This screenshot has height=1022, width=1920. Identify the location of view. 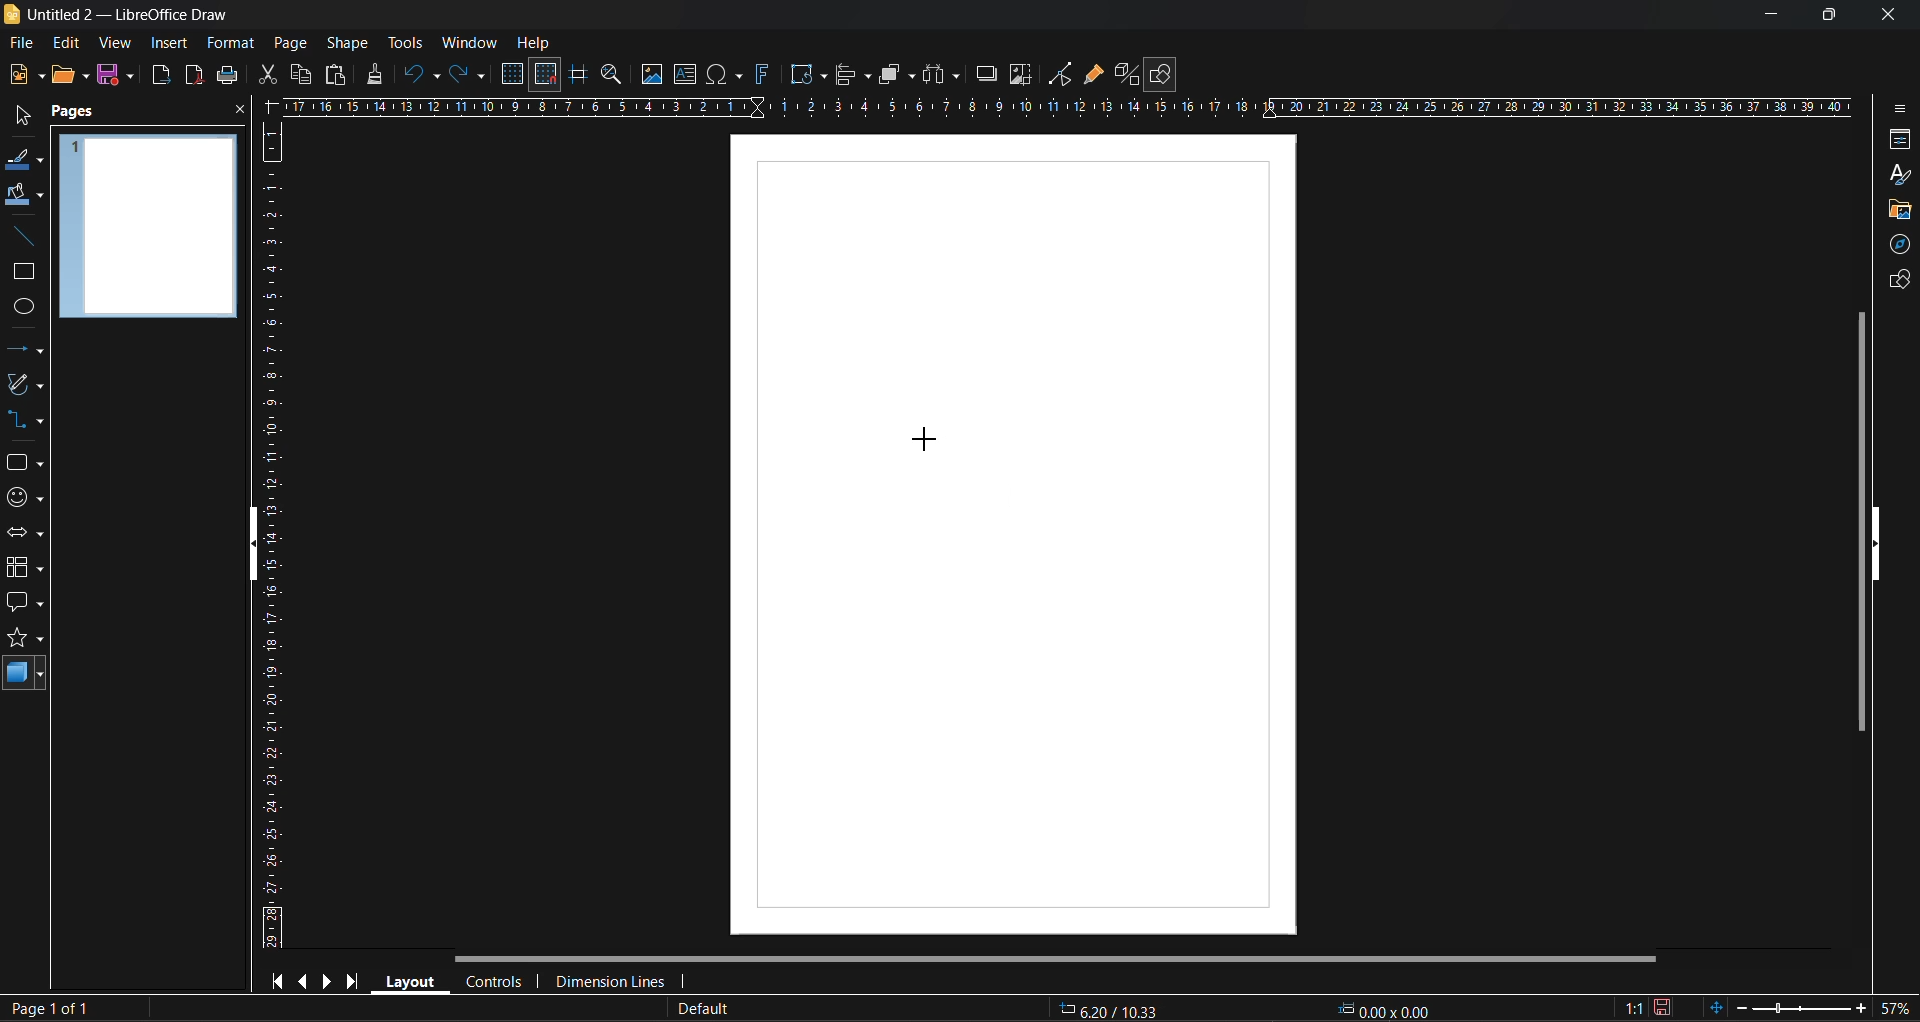
(117, 44).